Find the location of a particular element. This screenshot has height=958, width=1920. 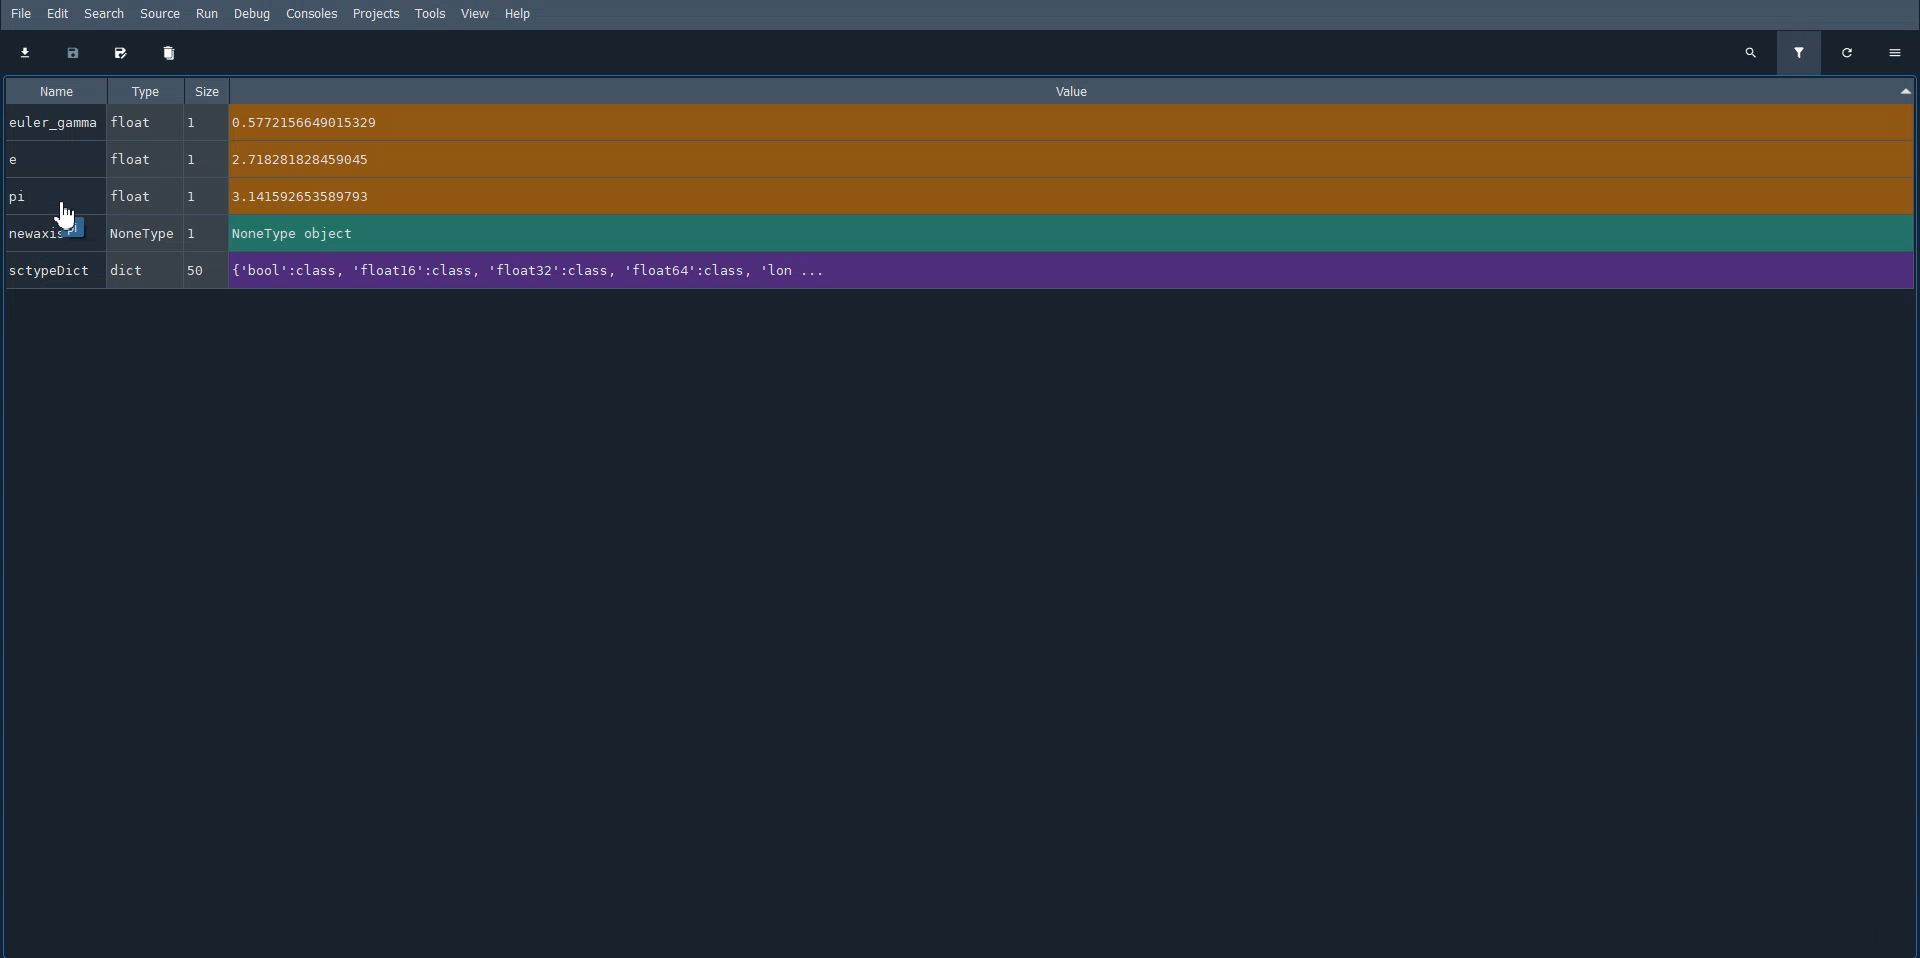

Options is located at coordinates (1896, 51).